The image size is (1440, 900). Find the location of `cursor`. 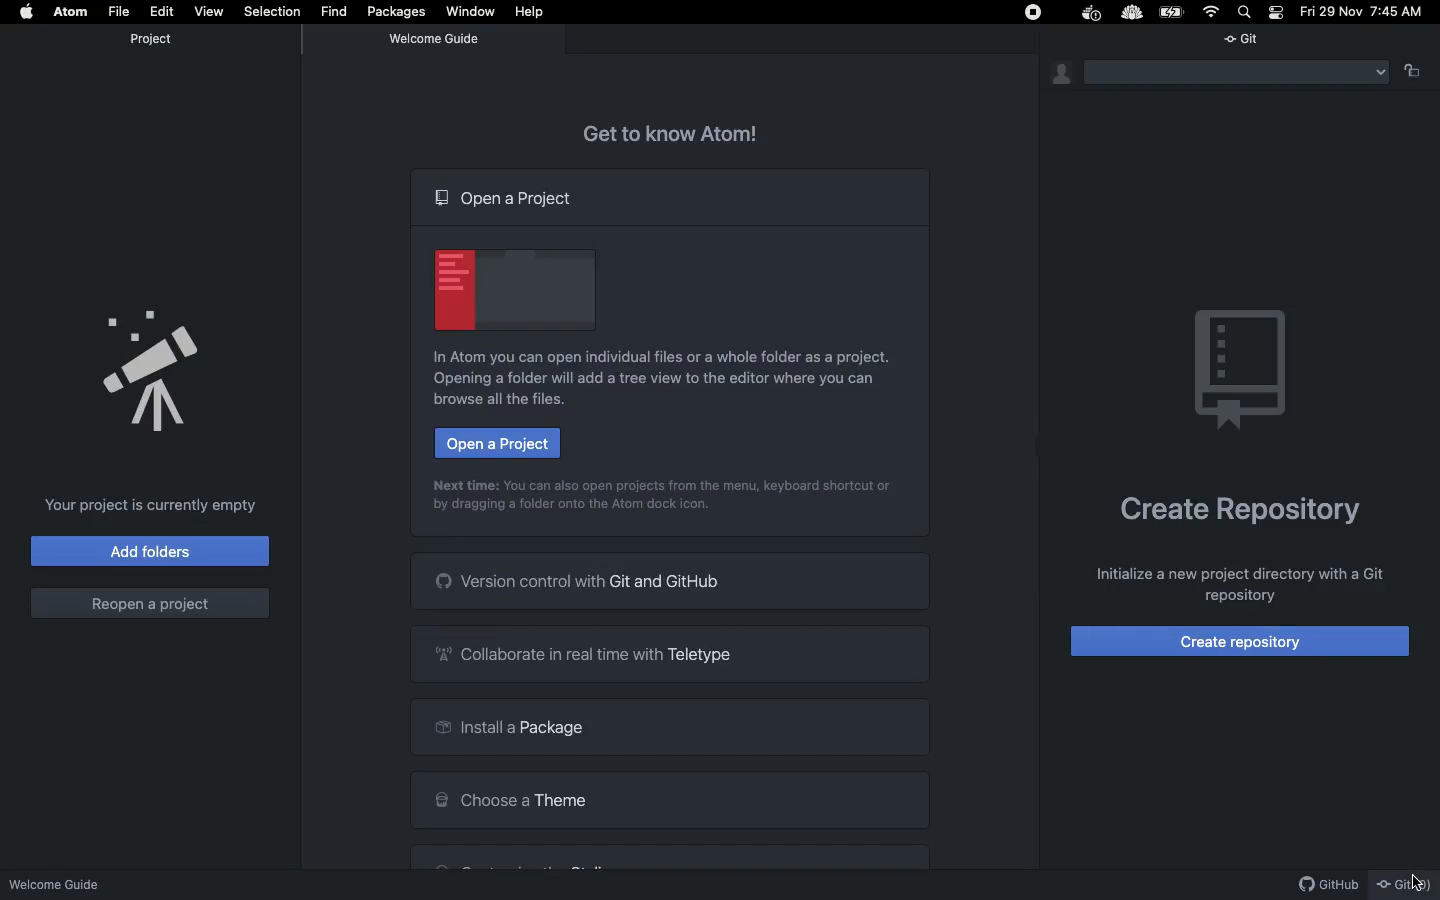

cursor is located at coordinates (1411, 882).